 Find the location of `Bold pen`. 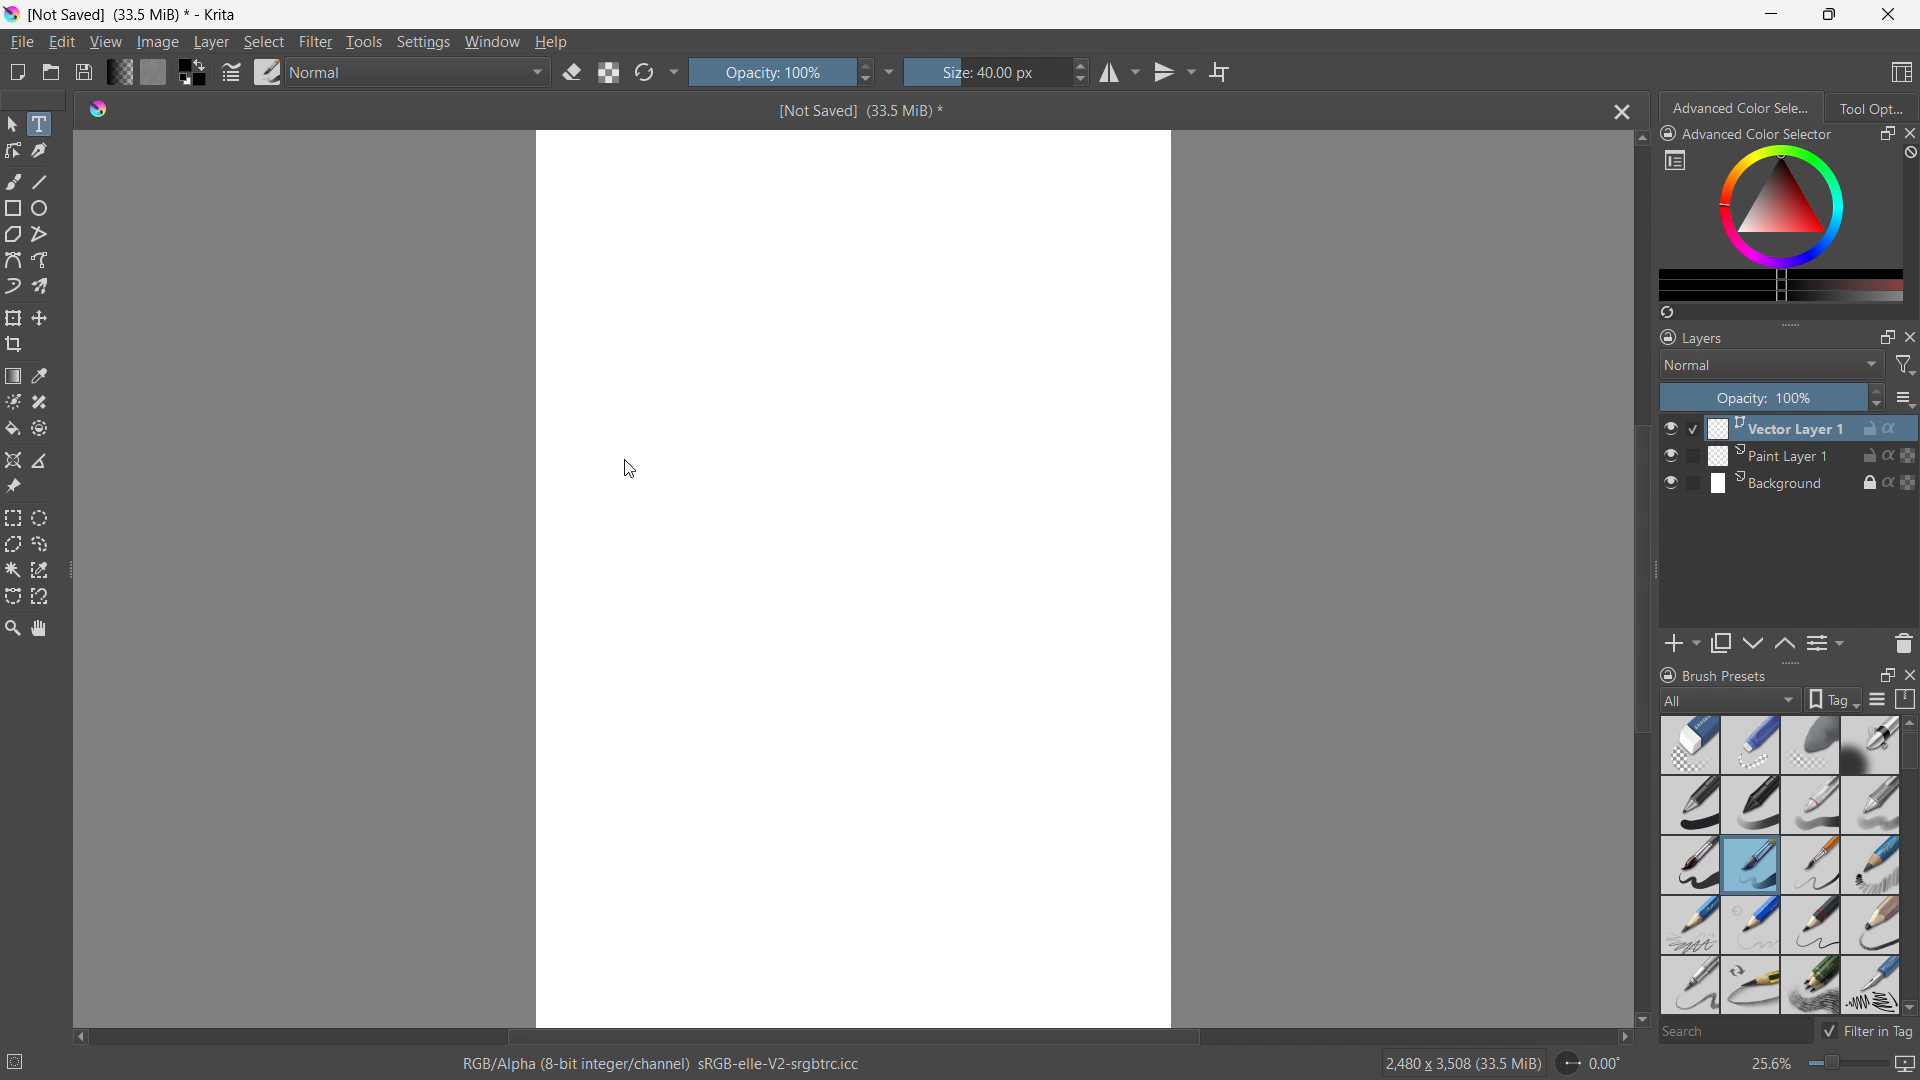

Bold pen is located at coordinates (1869, 745).